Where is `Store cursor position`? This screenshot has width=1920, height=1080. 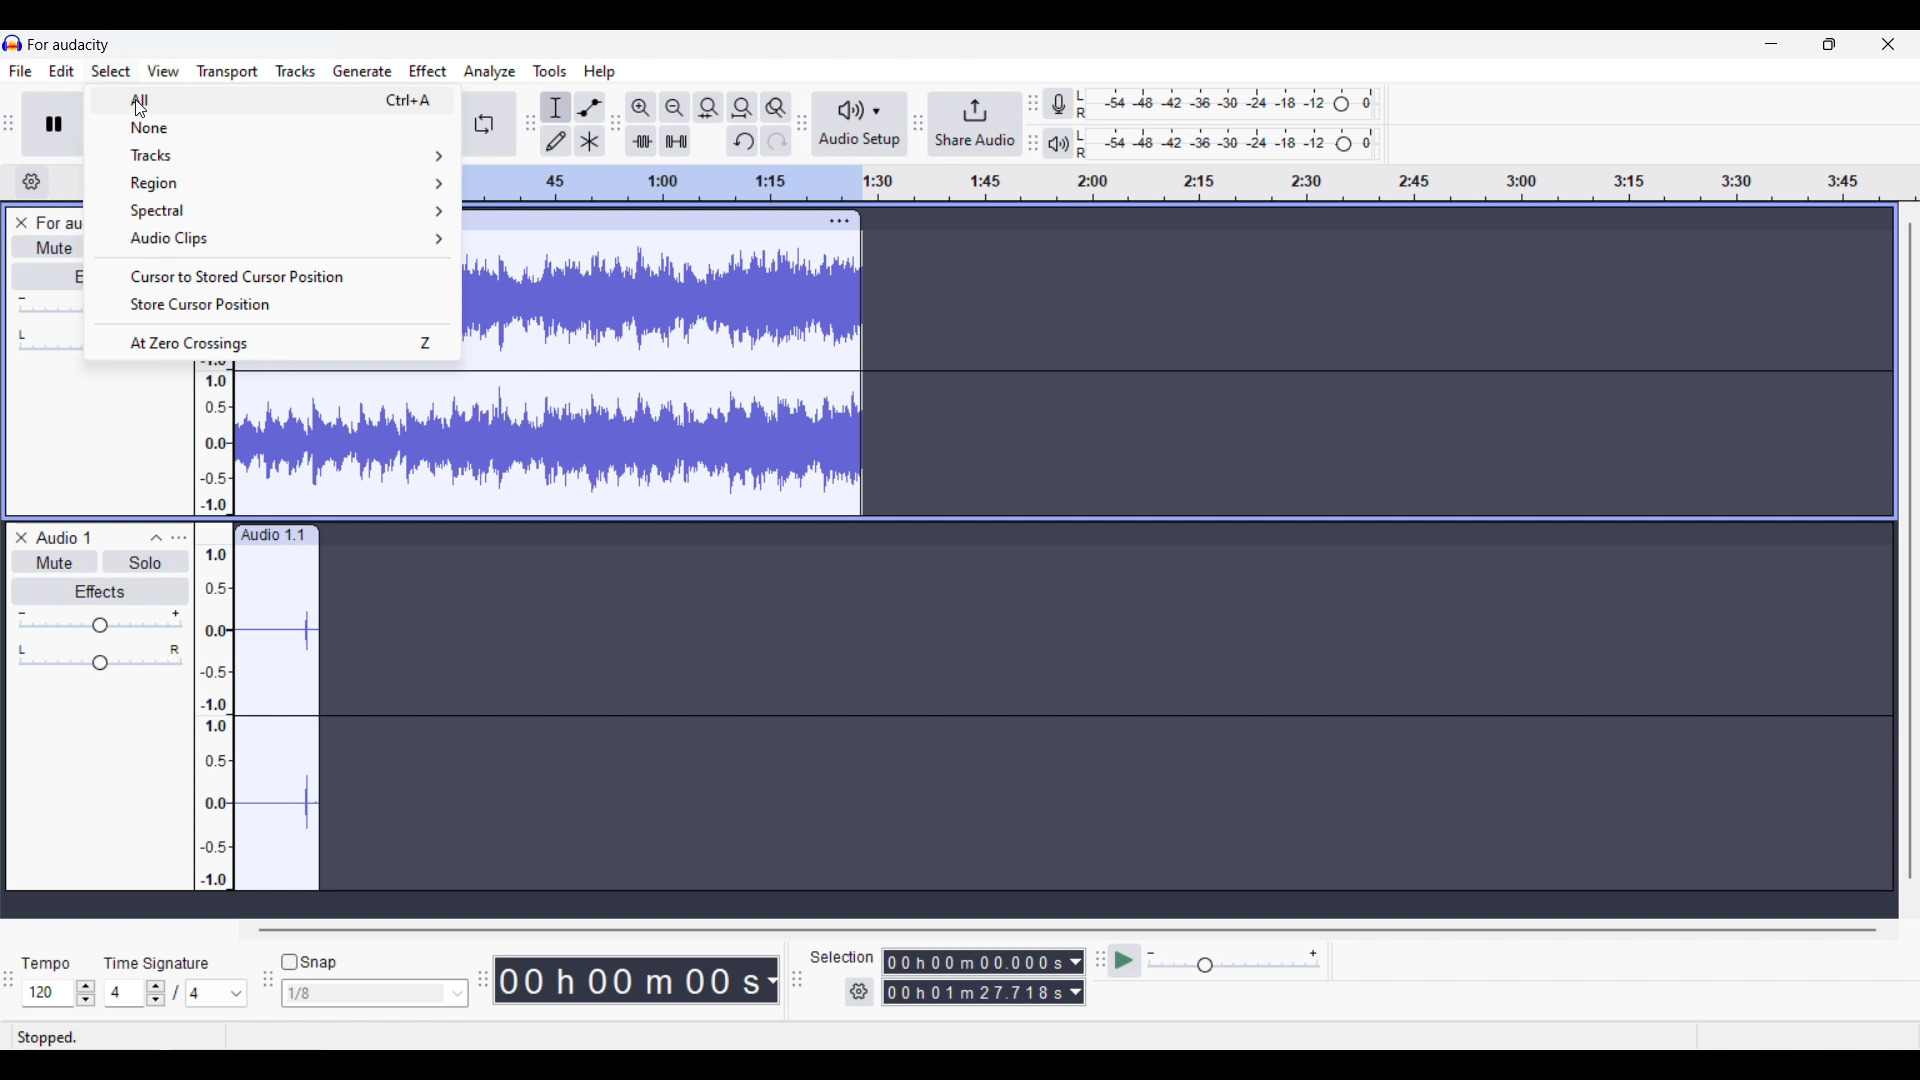
Store cursor position is located at coordinates (271, 305).